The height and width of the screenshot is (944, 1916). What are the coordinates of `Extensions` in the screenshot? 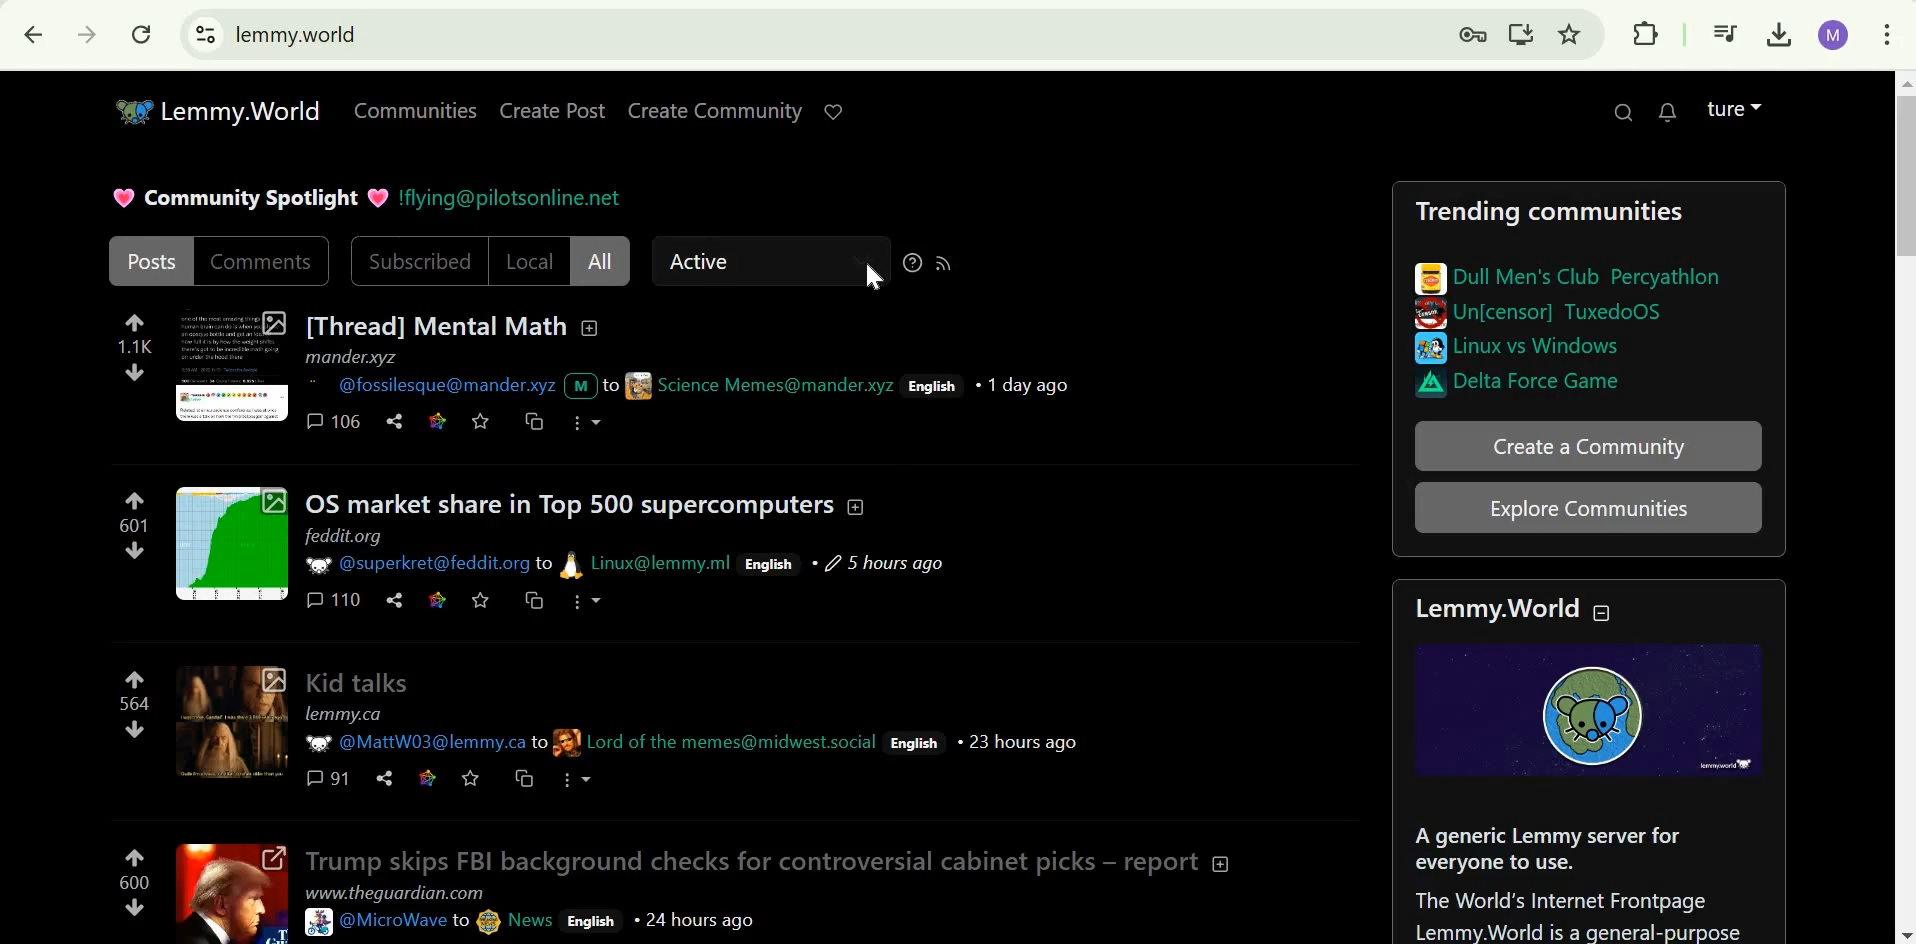 It's located at (1650, 32).